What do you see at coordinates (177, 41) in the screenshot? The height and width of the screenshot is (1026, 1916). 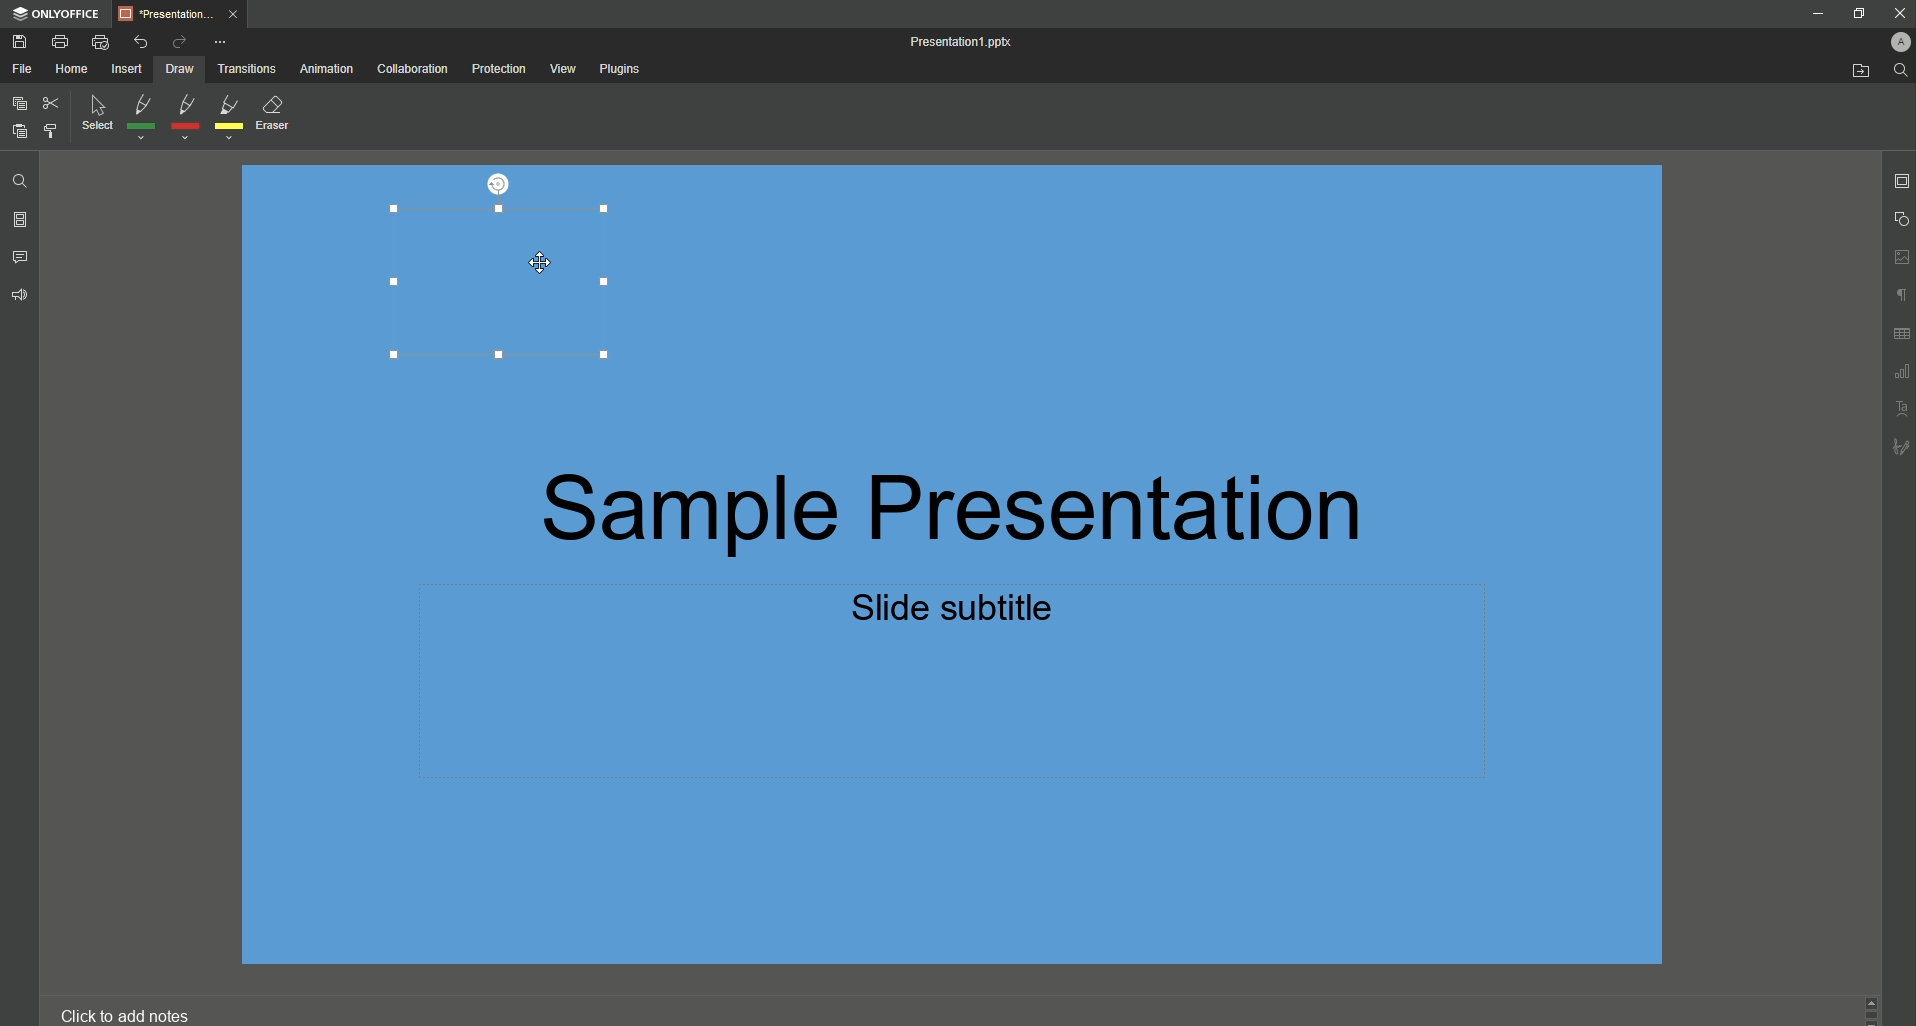 I see `Redo` at bounding box center [177, 41].